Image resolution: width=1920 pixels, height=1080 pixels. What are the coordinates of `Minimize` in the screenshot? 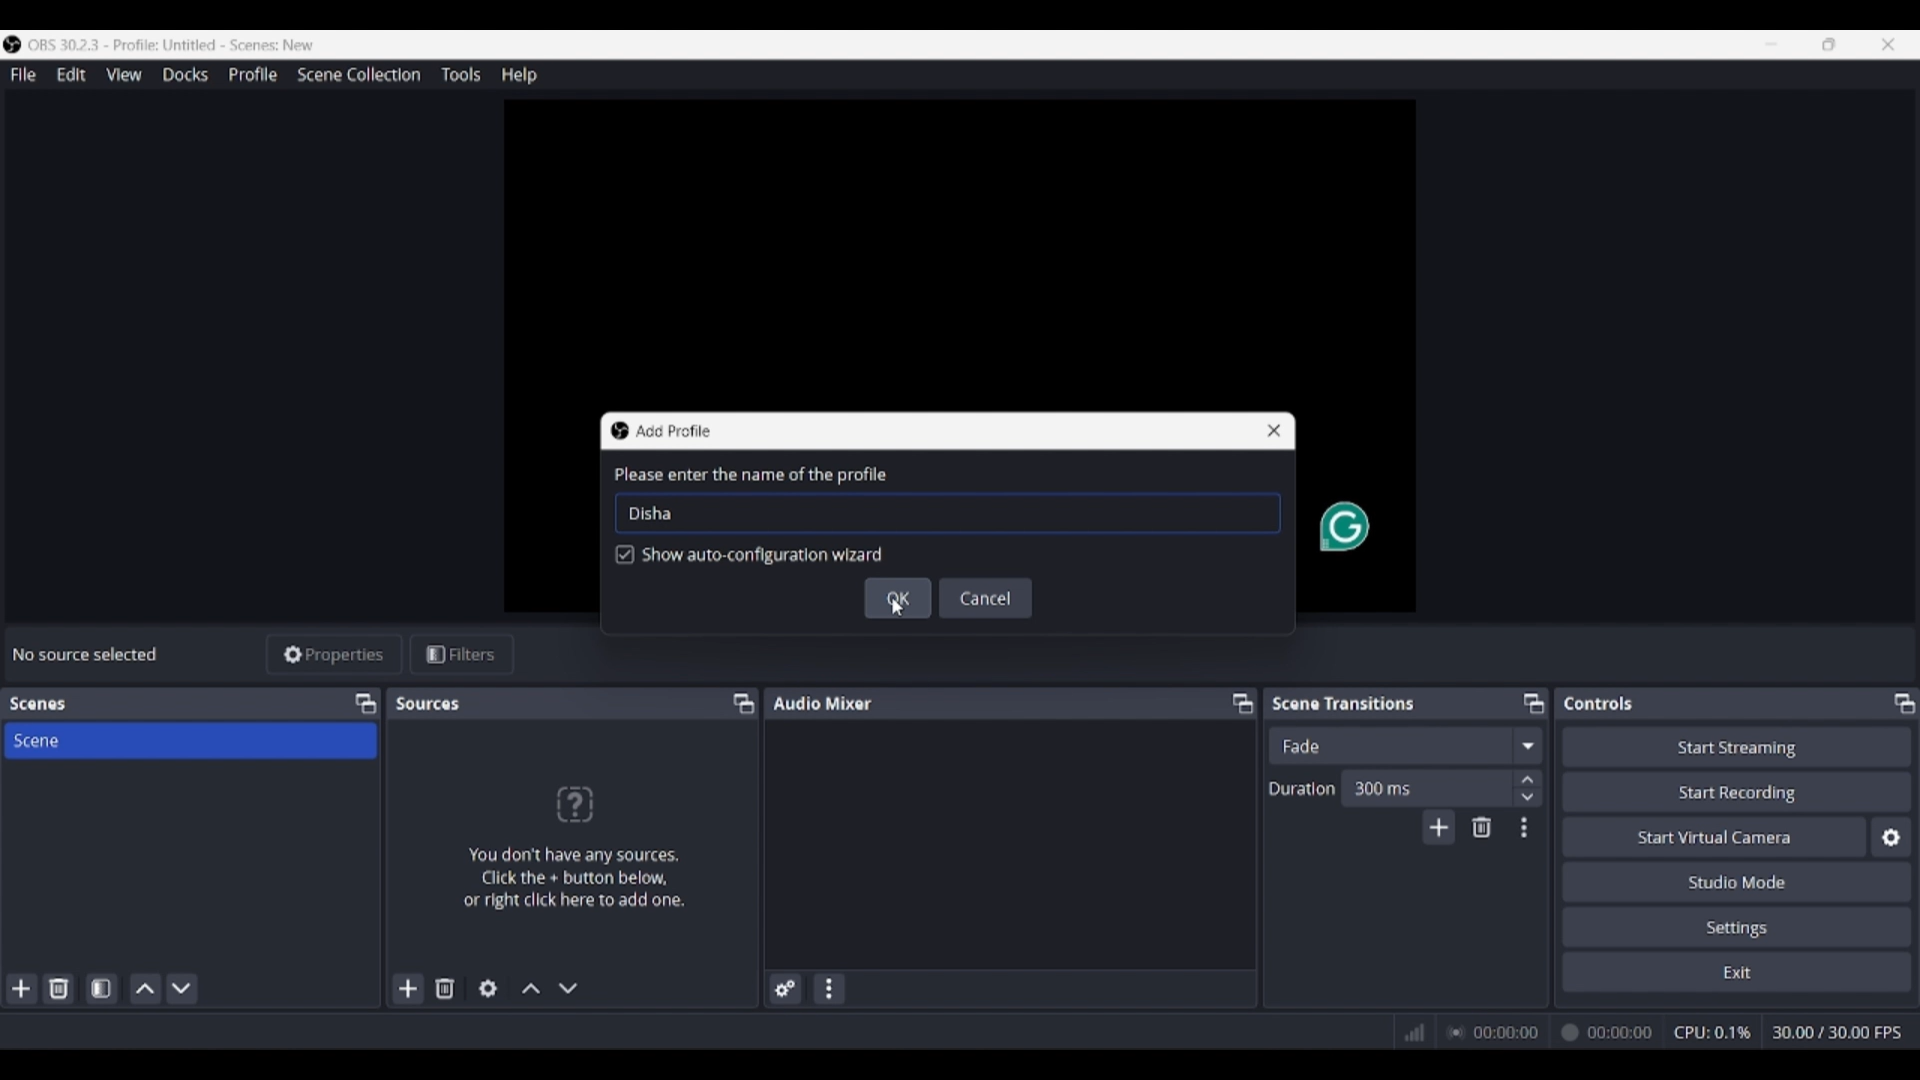 It's located at (1771, 44).